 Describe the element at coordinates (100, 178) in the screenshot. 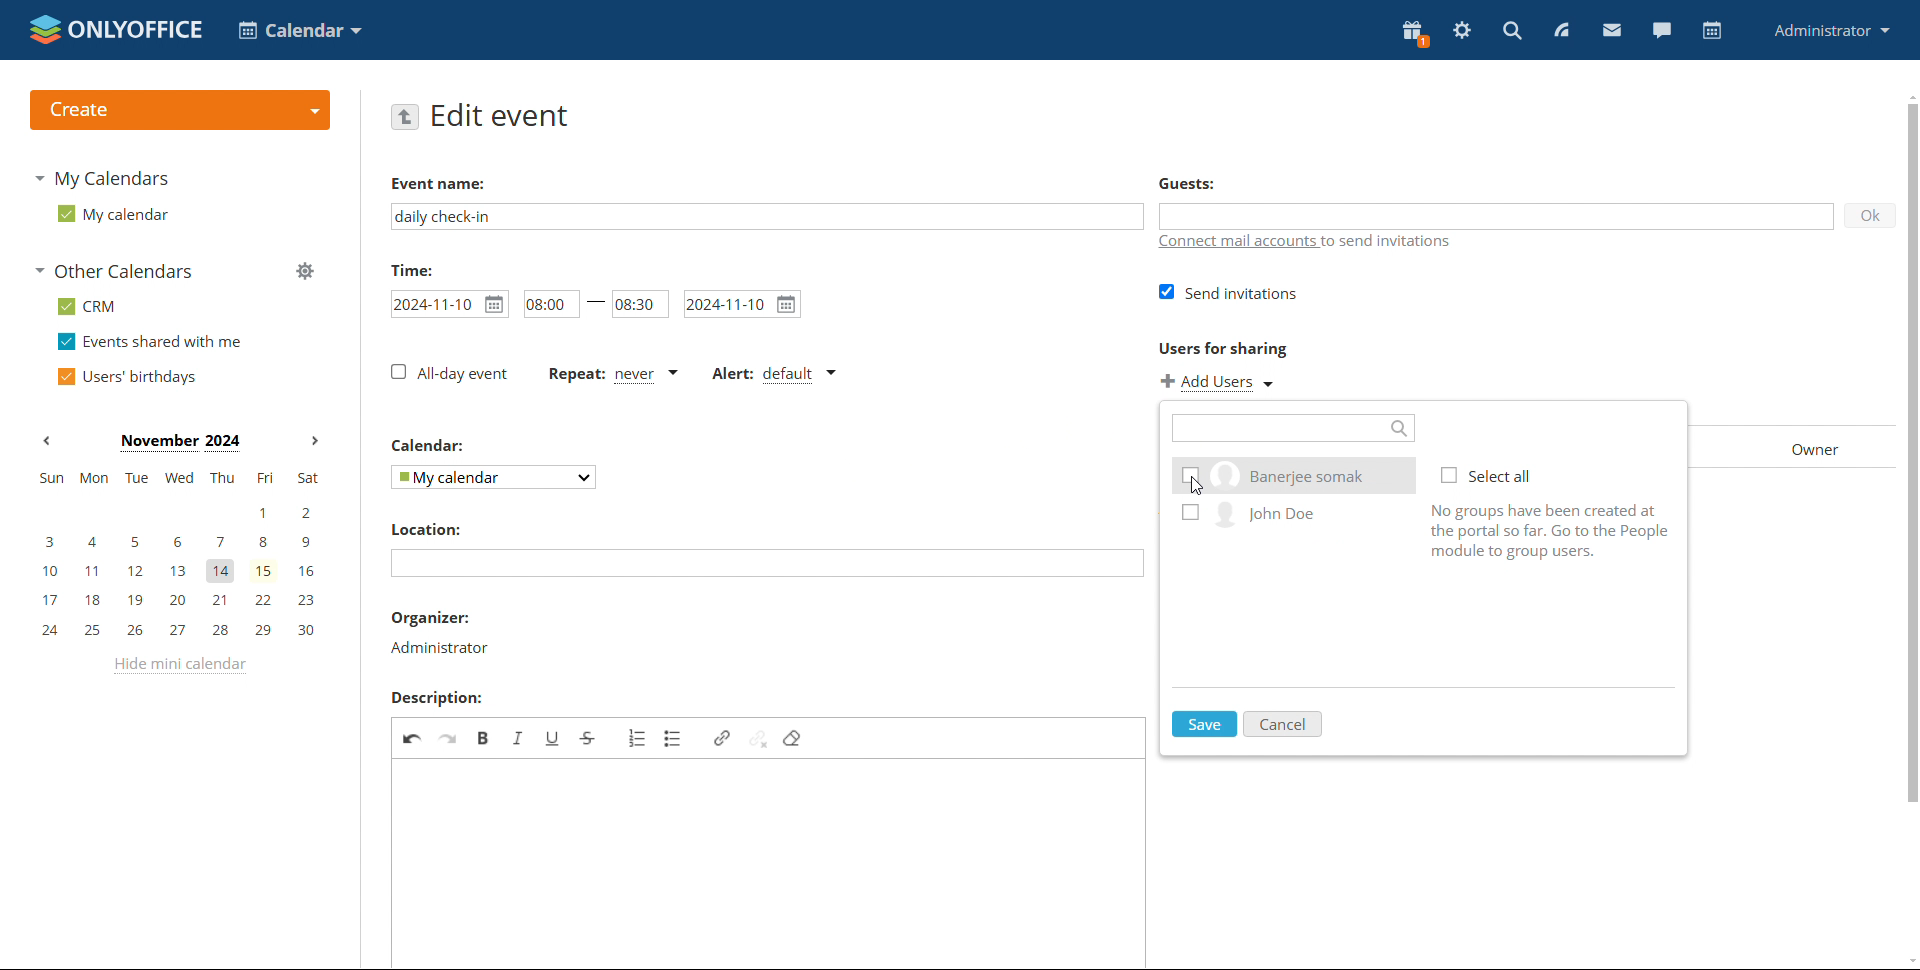

I see `my calendars` at that location.